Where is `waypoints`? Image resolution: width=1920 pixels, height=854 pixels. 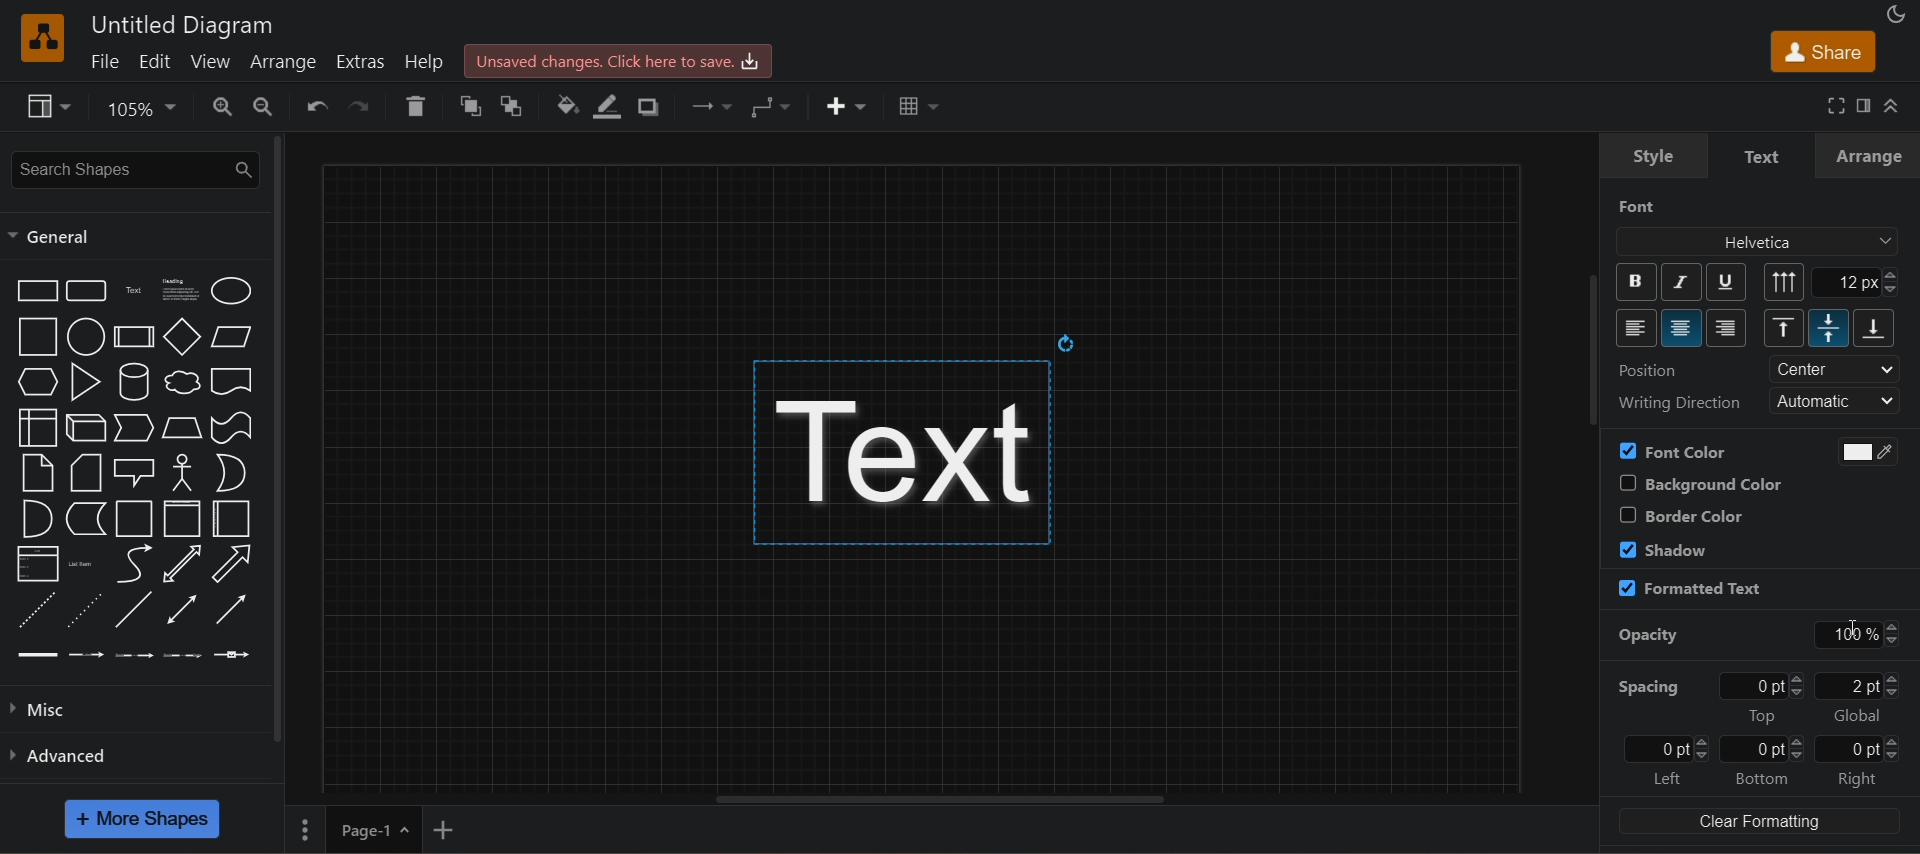 waypoints is located at coordinates (774, 107).